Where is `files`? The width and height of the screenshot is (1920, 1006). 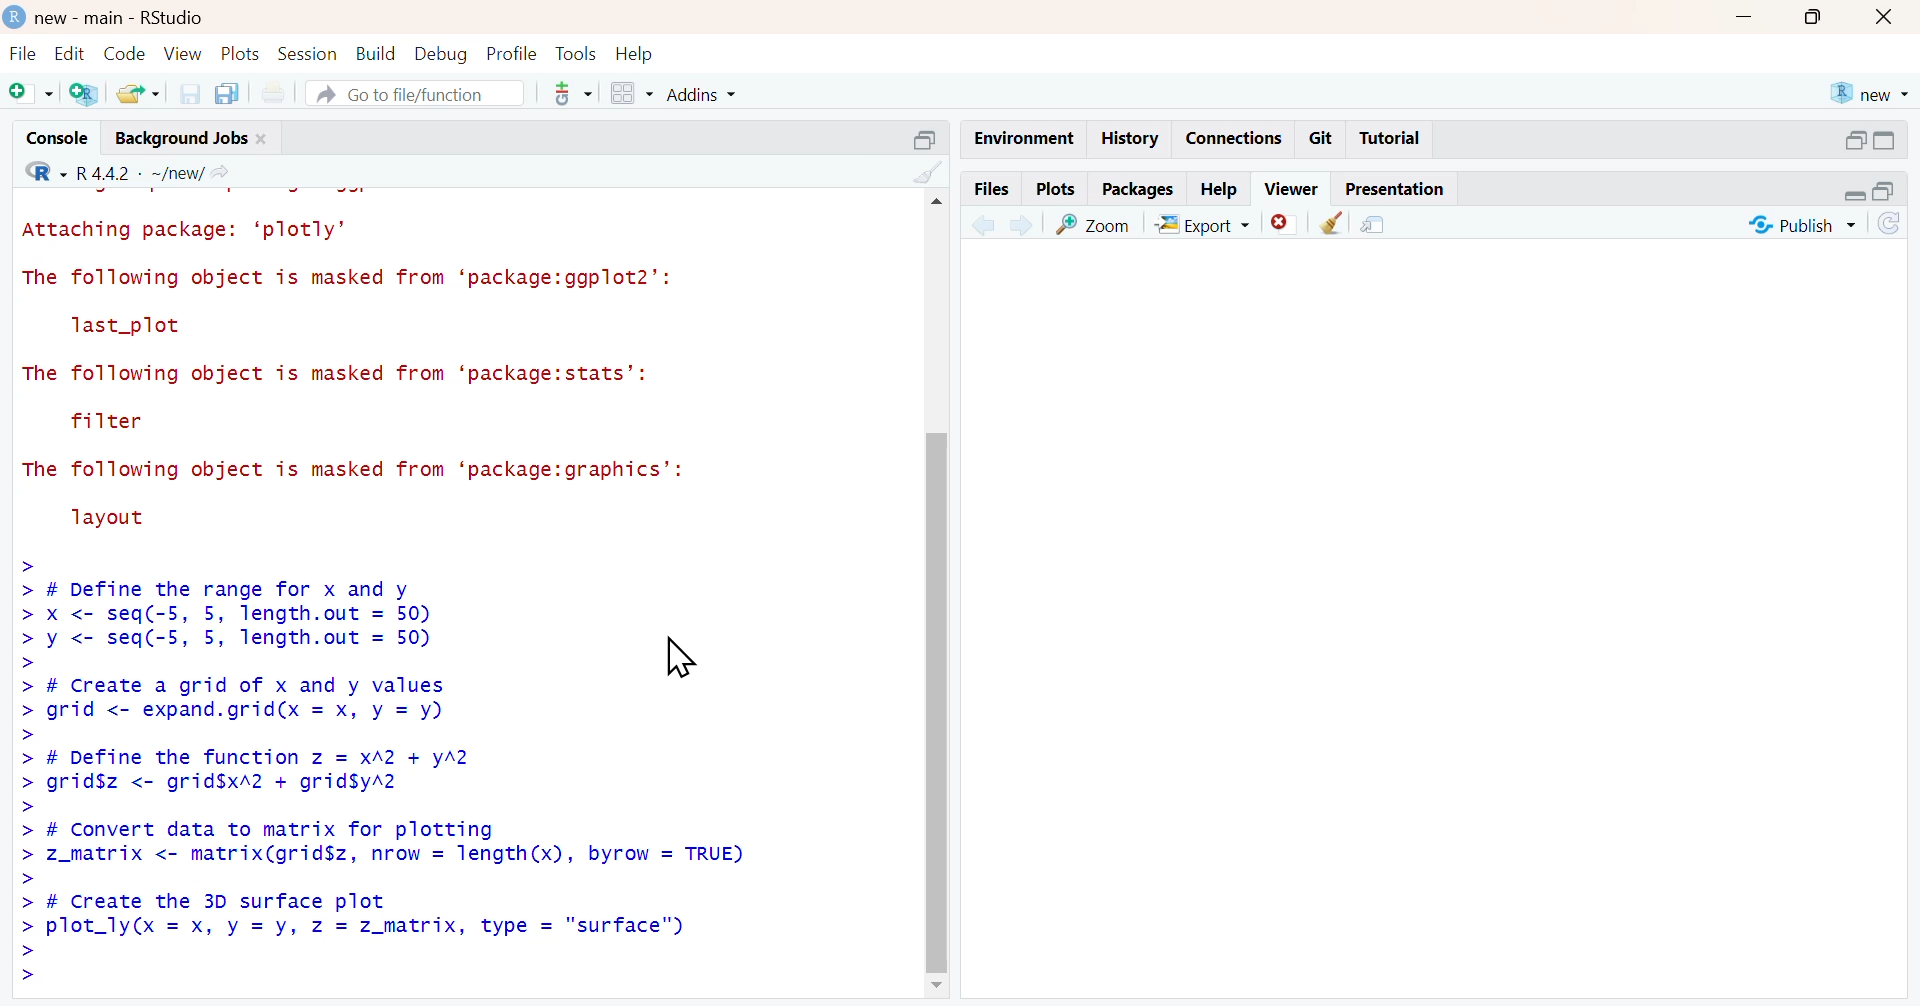
files is located at coordinates (990, 188).